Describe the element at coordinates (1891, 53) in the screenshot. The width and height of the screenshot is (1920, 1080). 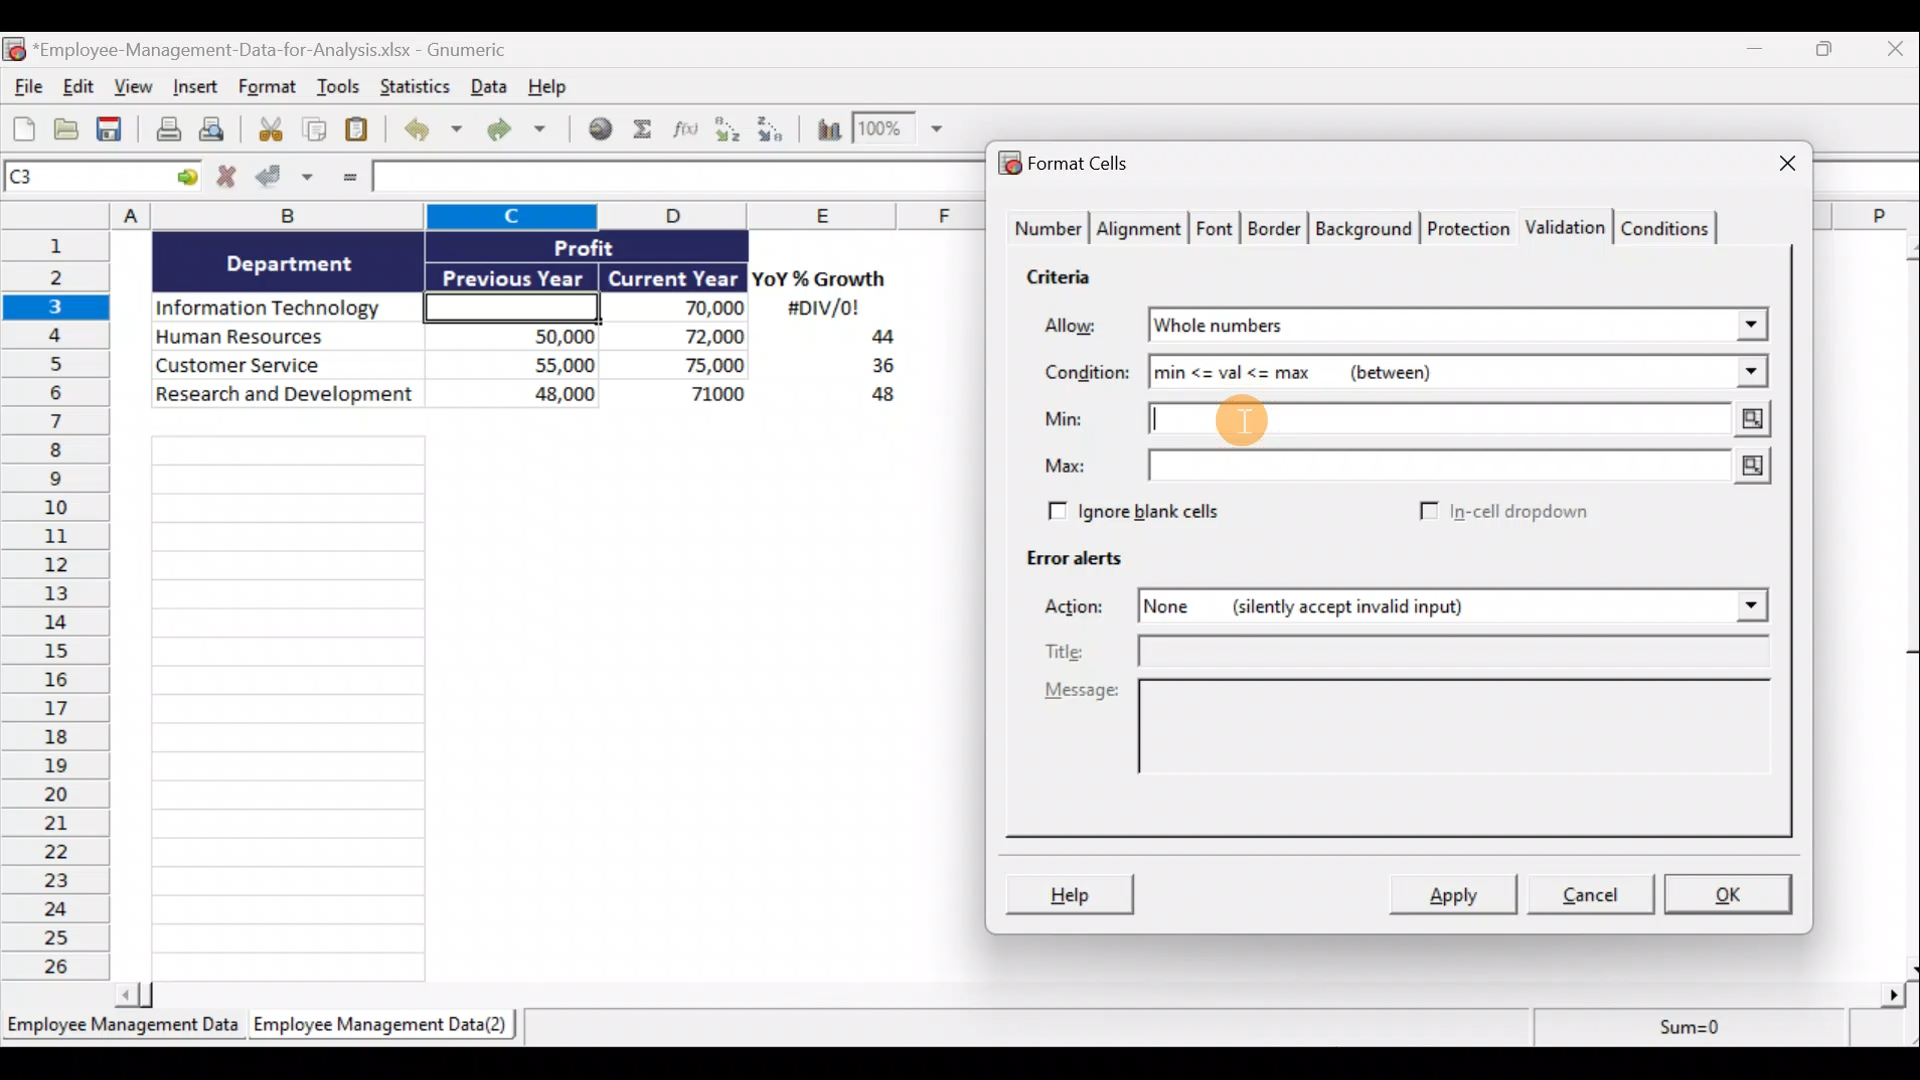
I see `Close` at that location.